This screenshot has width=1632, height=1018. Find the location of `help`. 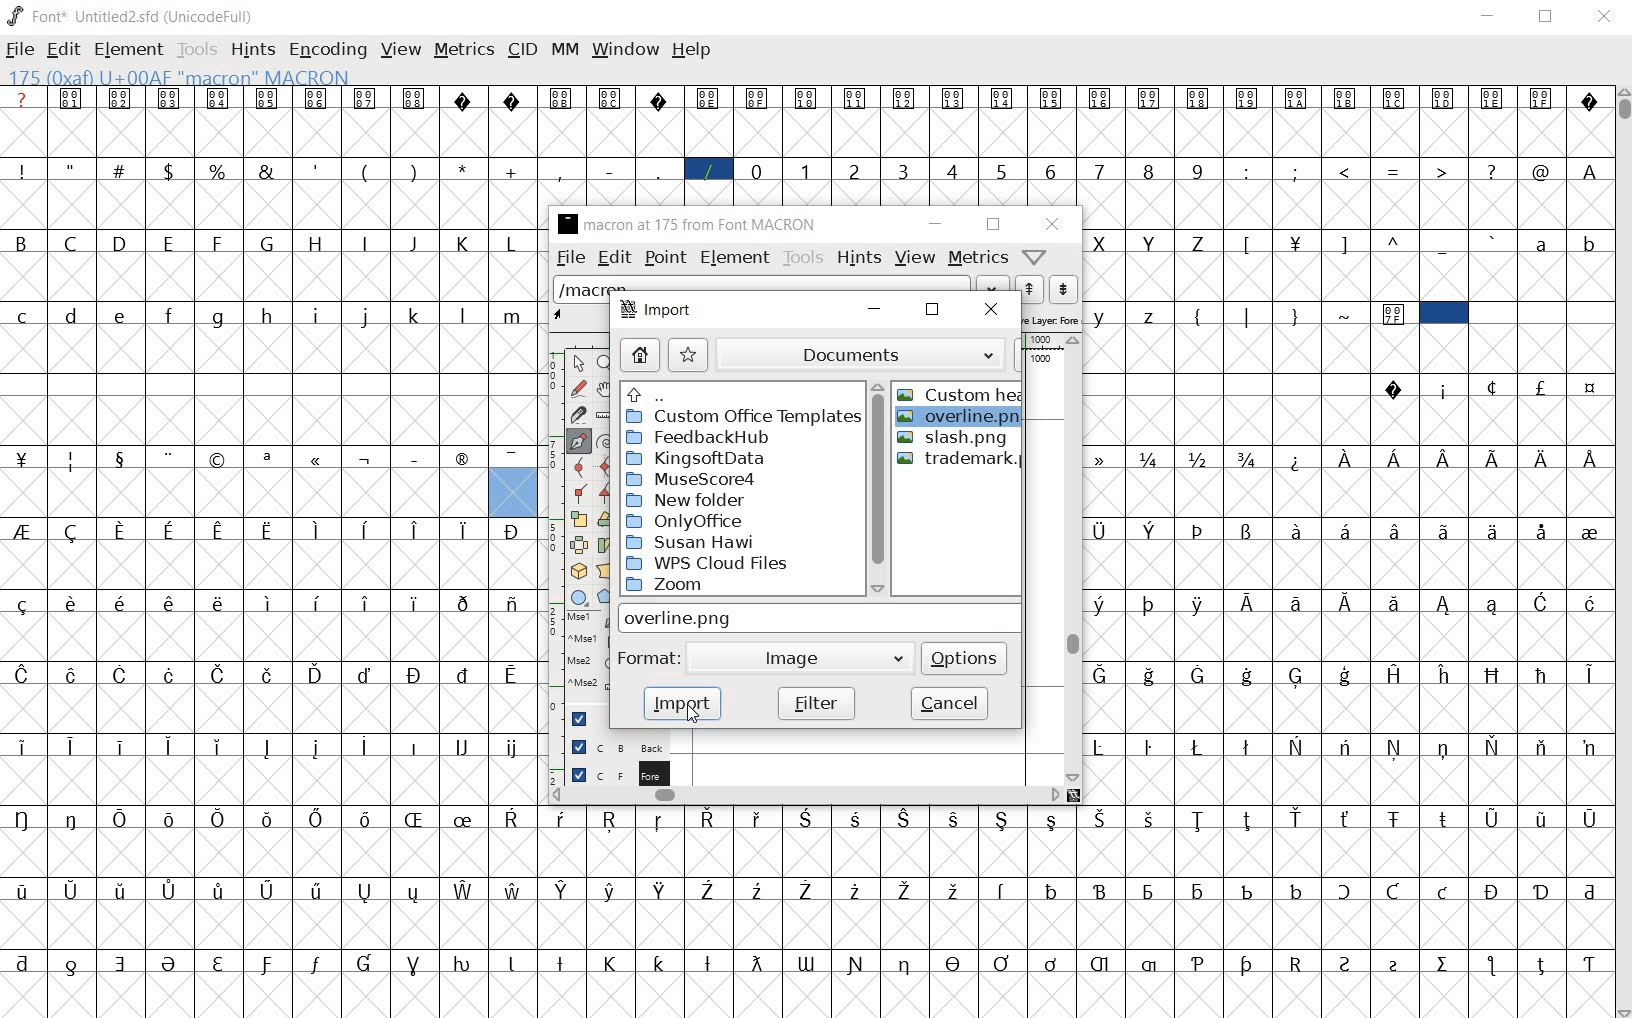

help is located at coordinates (1035, 256).